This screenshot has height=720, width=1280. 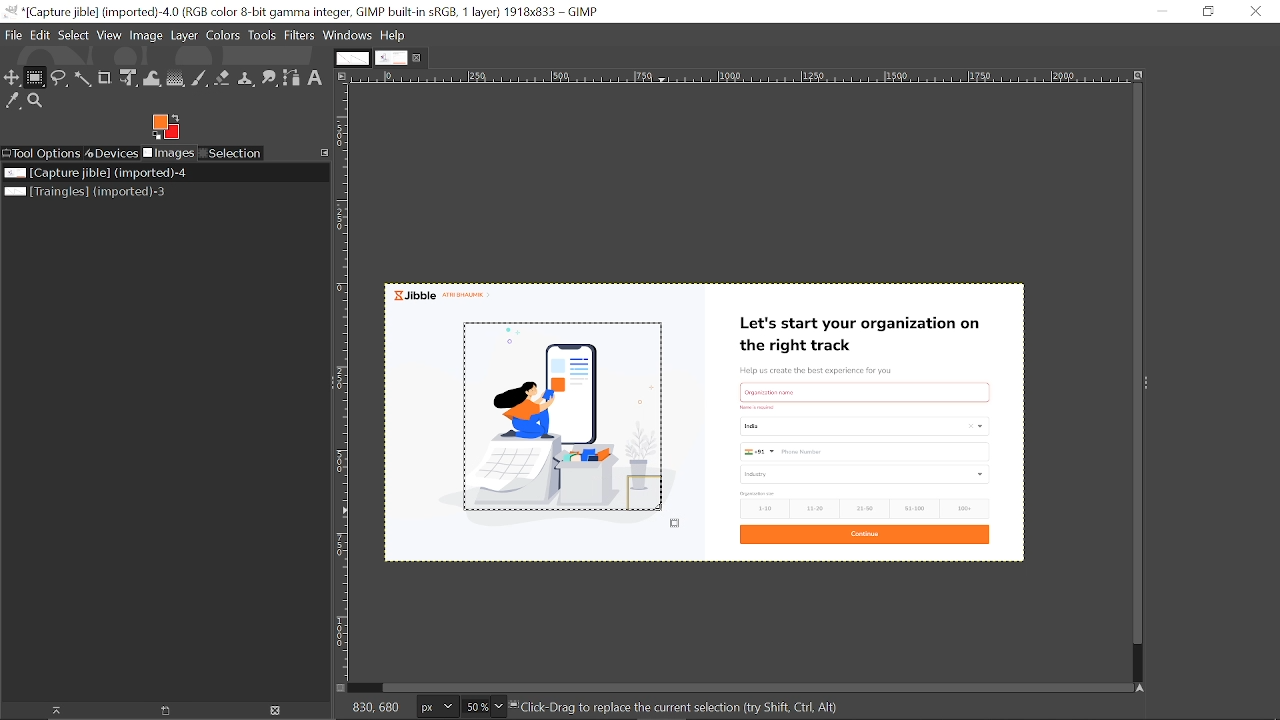 I want to click on Gradient tool, so click(x=176, y=78).